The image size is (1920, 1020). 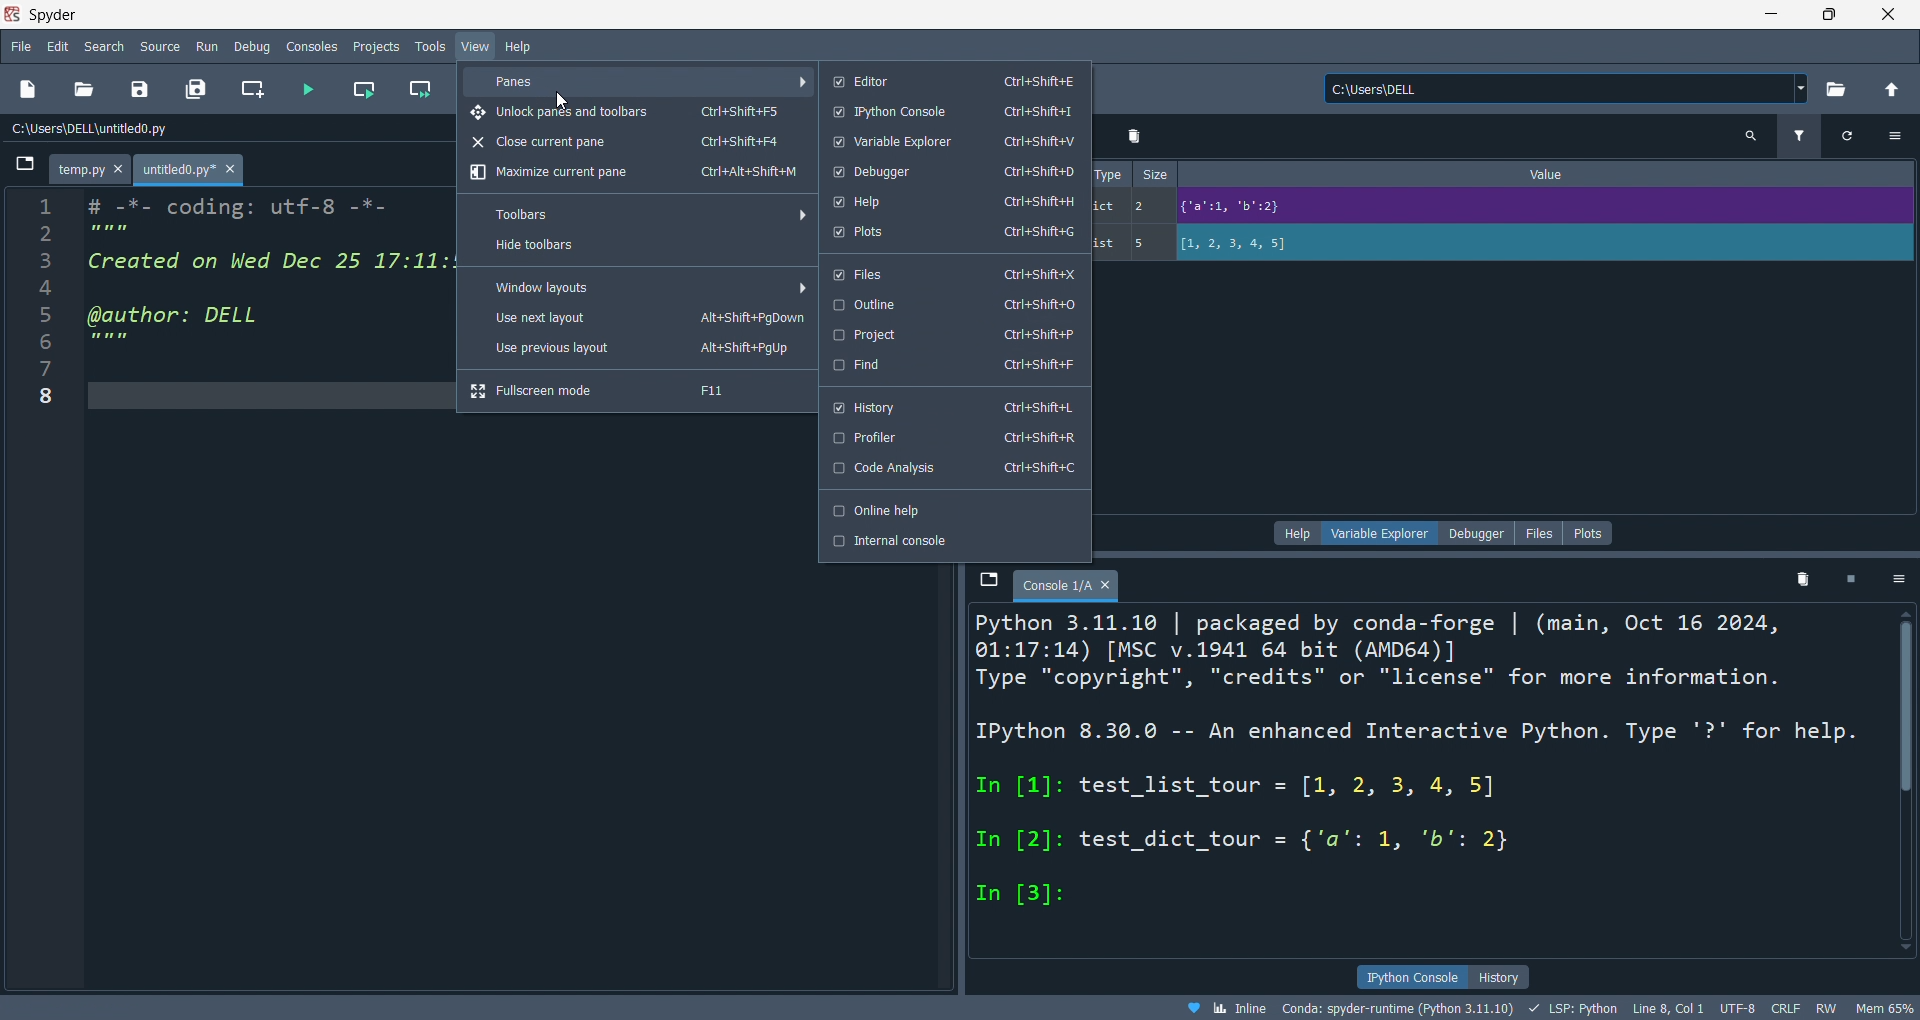 What do you see at coordinates (954, 142) in the screenshot?
I see `variable explorer` at bounding box center [954, 142].